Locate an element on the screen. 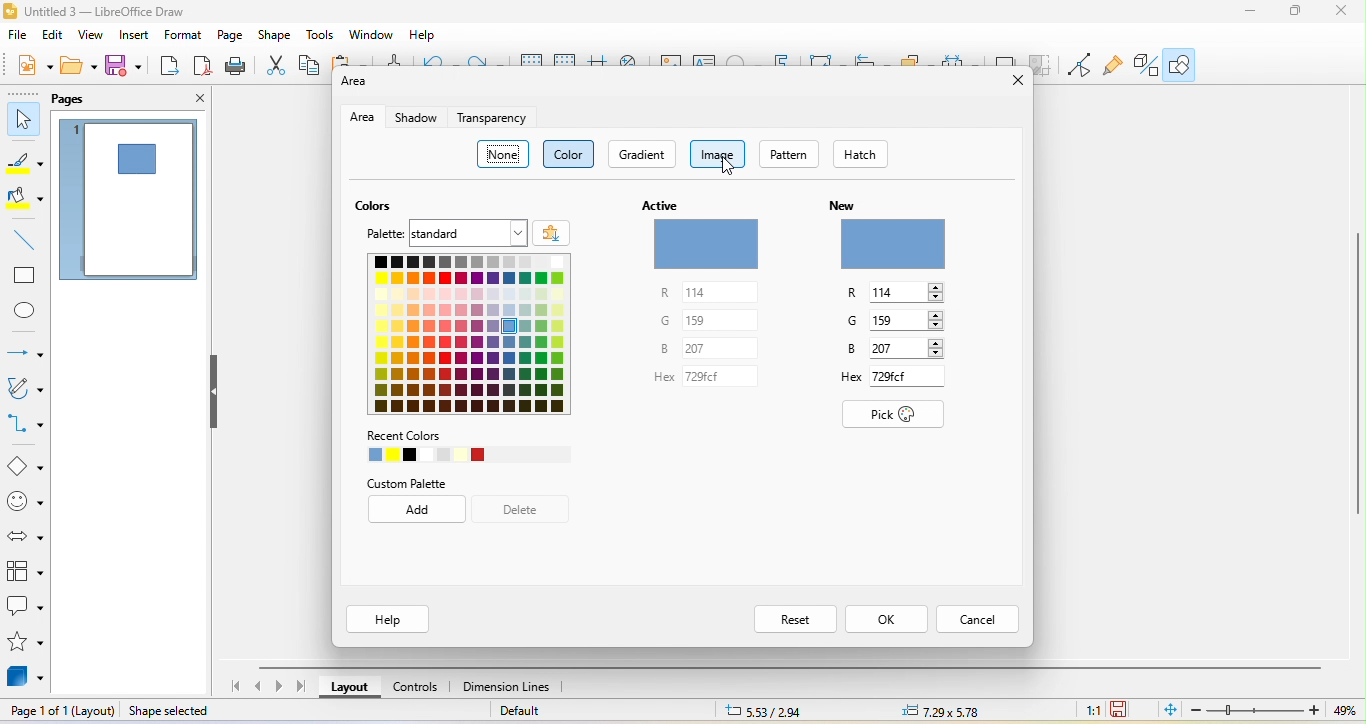 Image resolution: width=1366 pixels, height=724 pixels. shadow is located at coordinates (1004, 59).